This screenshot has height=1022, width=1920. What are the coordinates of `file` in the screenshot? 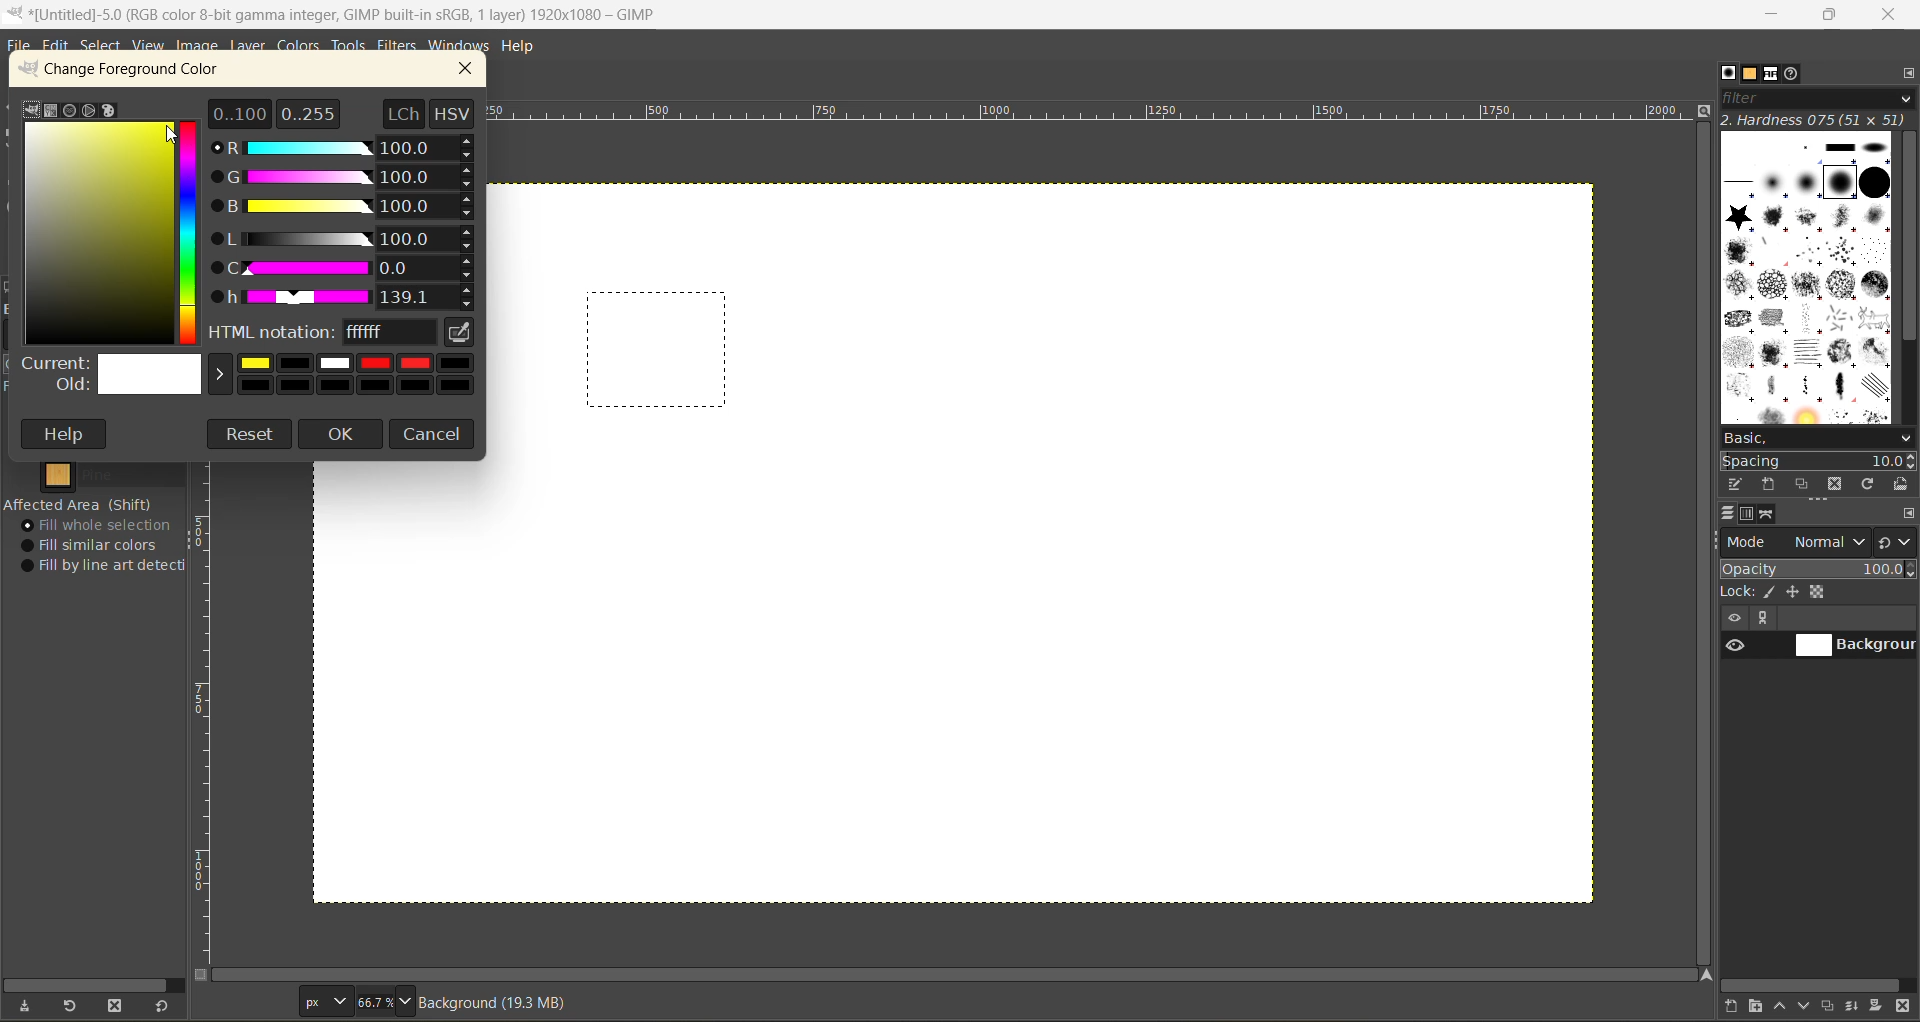 It's located at (20, 46).